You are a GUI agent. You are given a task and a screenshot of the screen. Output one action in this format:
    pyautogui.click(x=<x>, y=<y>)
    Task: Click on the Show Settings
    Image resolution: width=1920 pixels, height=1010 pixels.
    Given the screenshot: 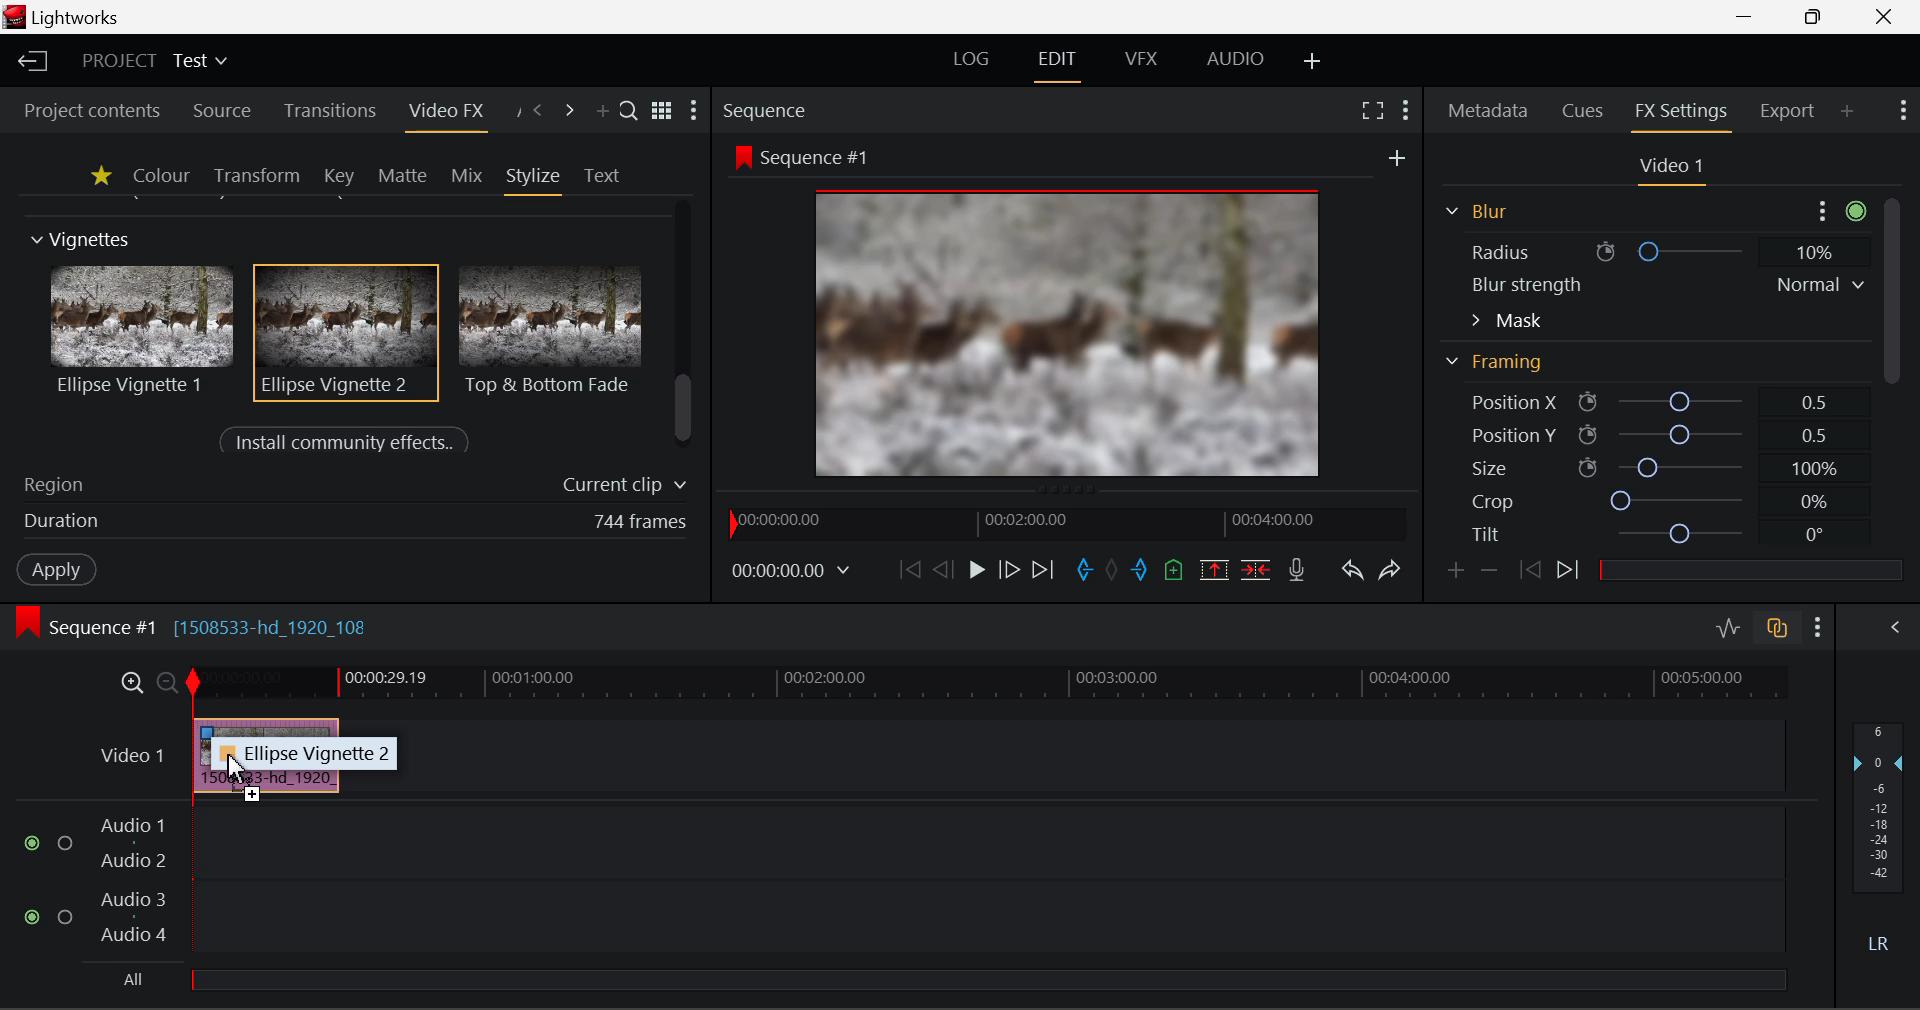 What is the action you would take?
    pyautogui.click(x=1906, y=113)
    